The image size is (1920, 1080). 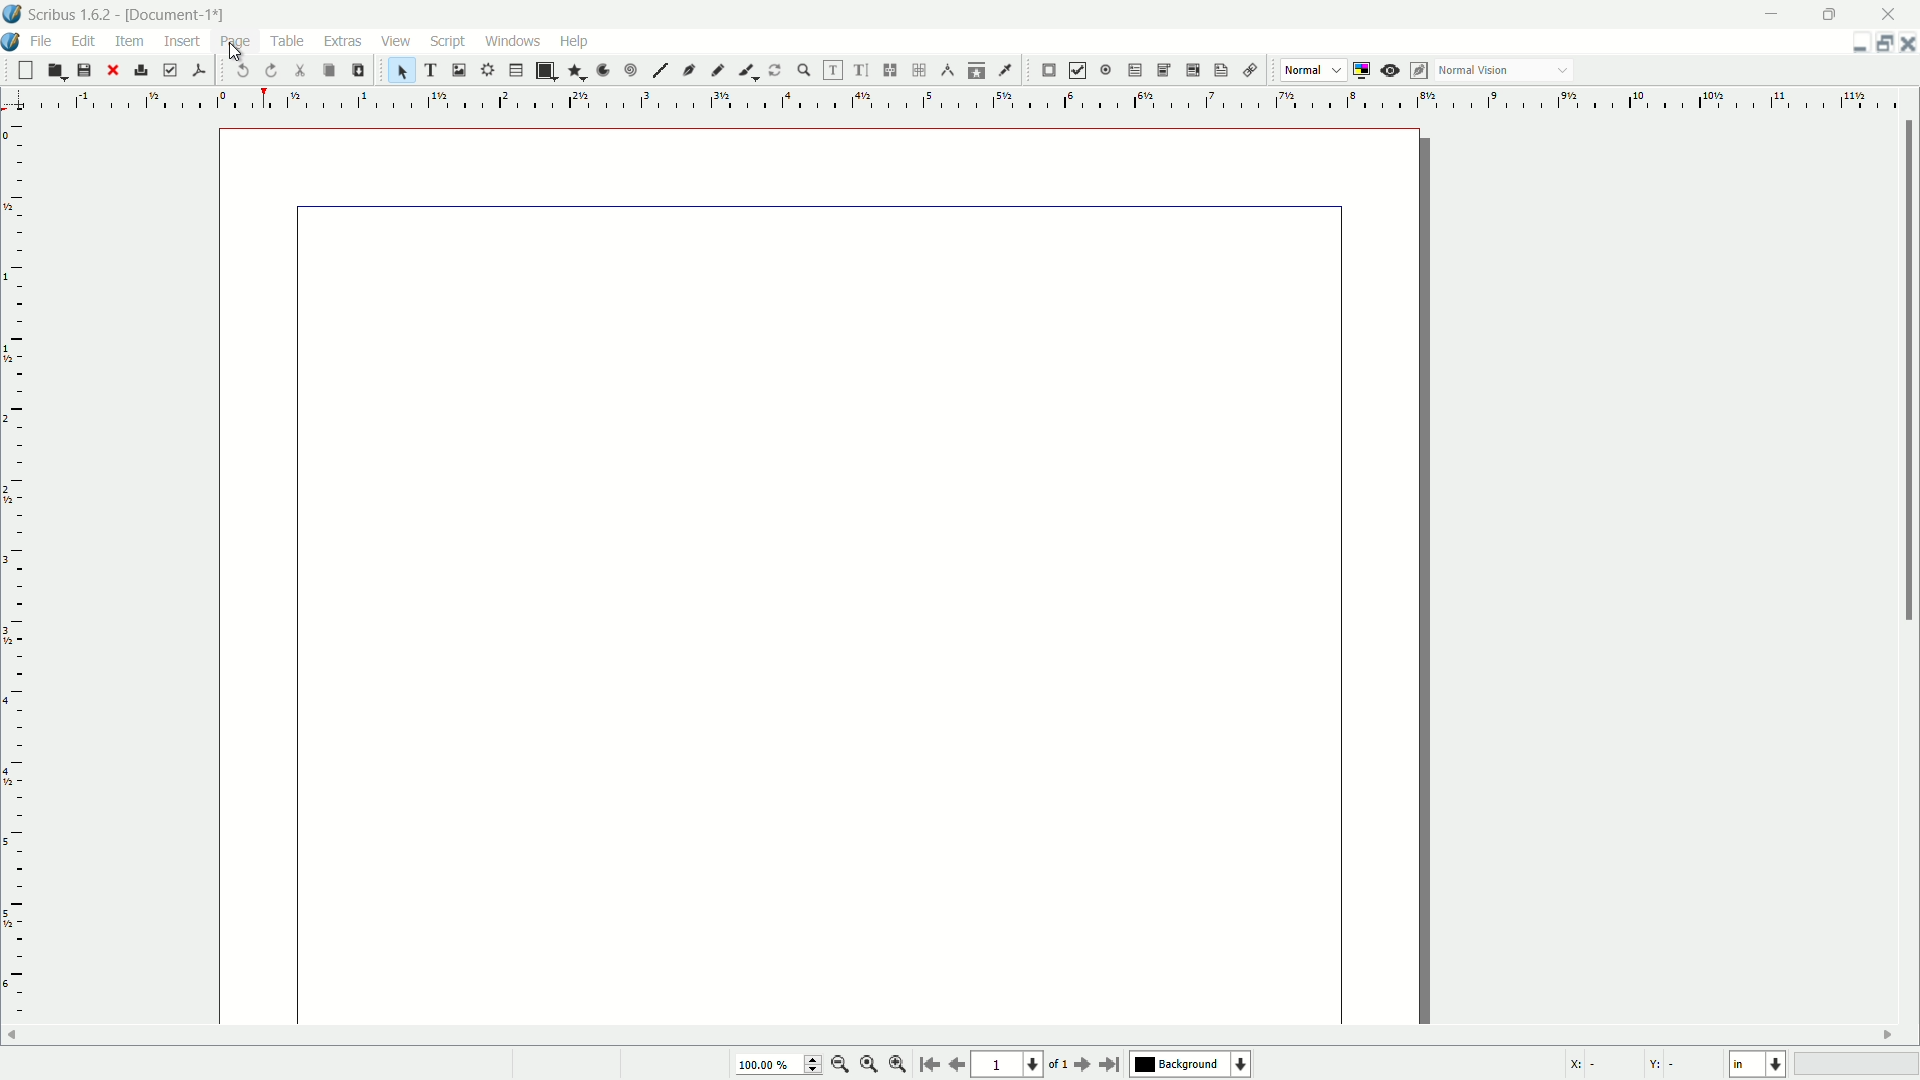 I want to click on help menu, so click(x=573, y=40).